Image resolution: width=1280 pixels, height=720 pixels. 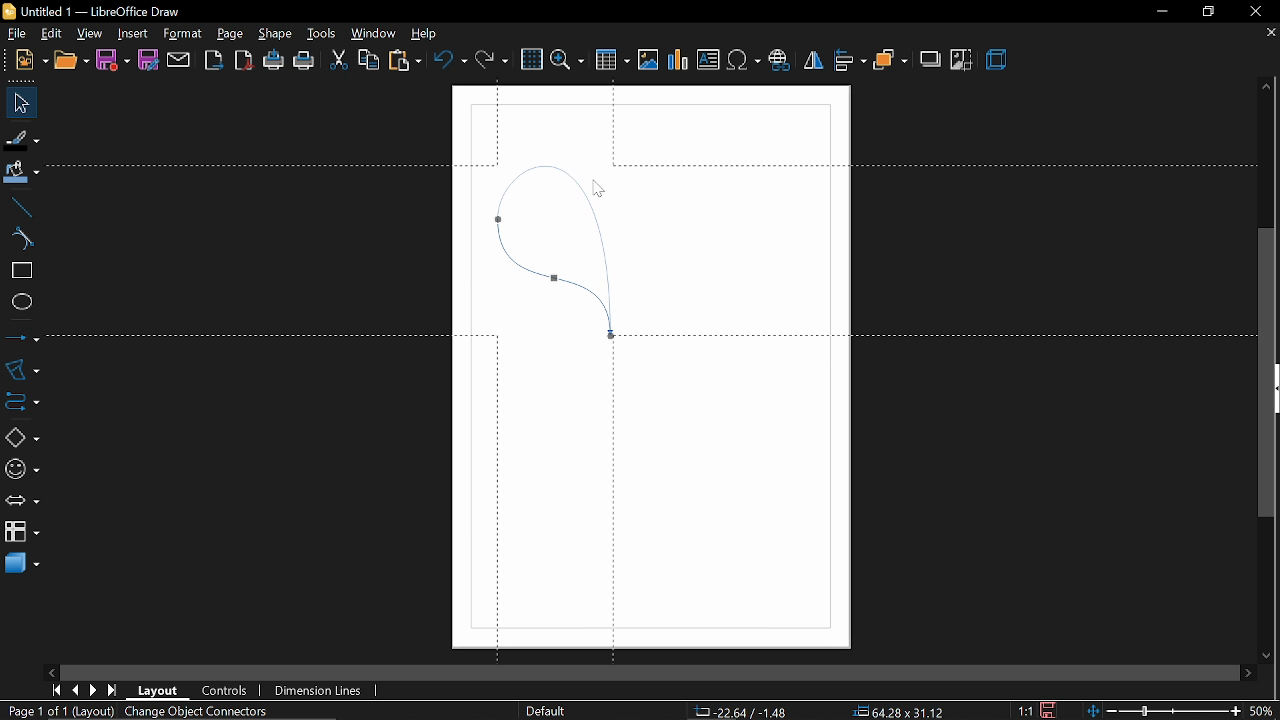 I want to click on go to last page, so click(x=114, y=690).